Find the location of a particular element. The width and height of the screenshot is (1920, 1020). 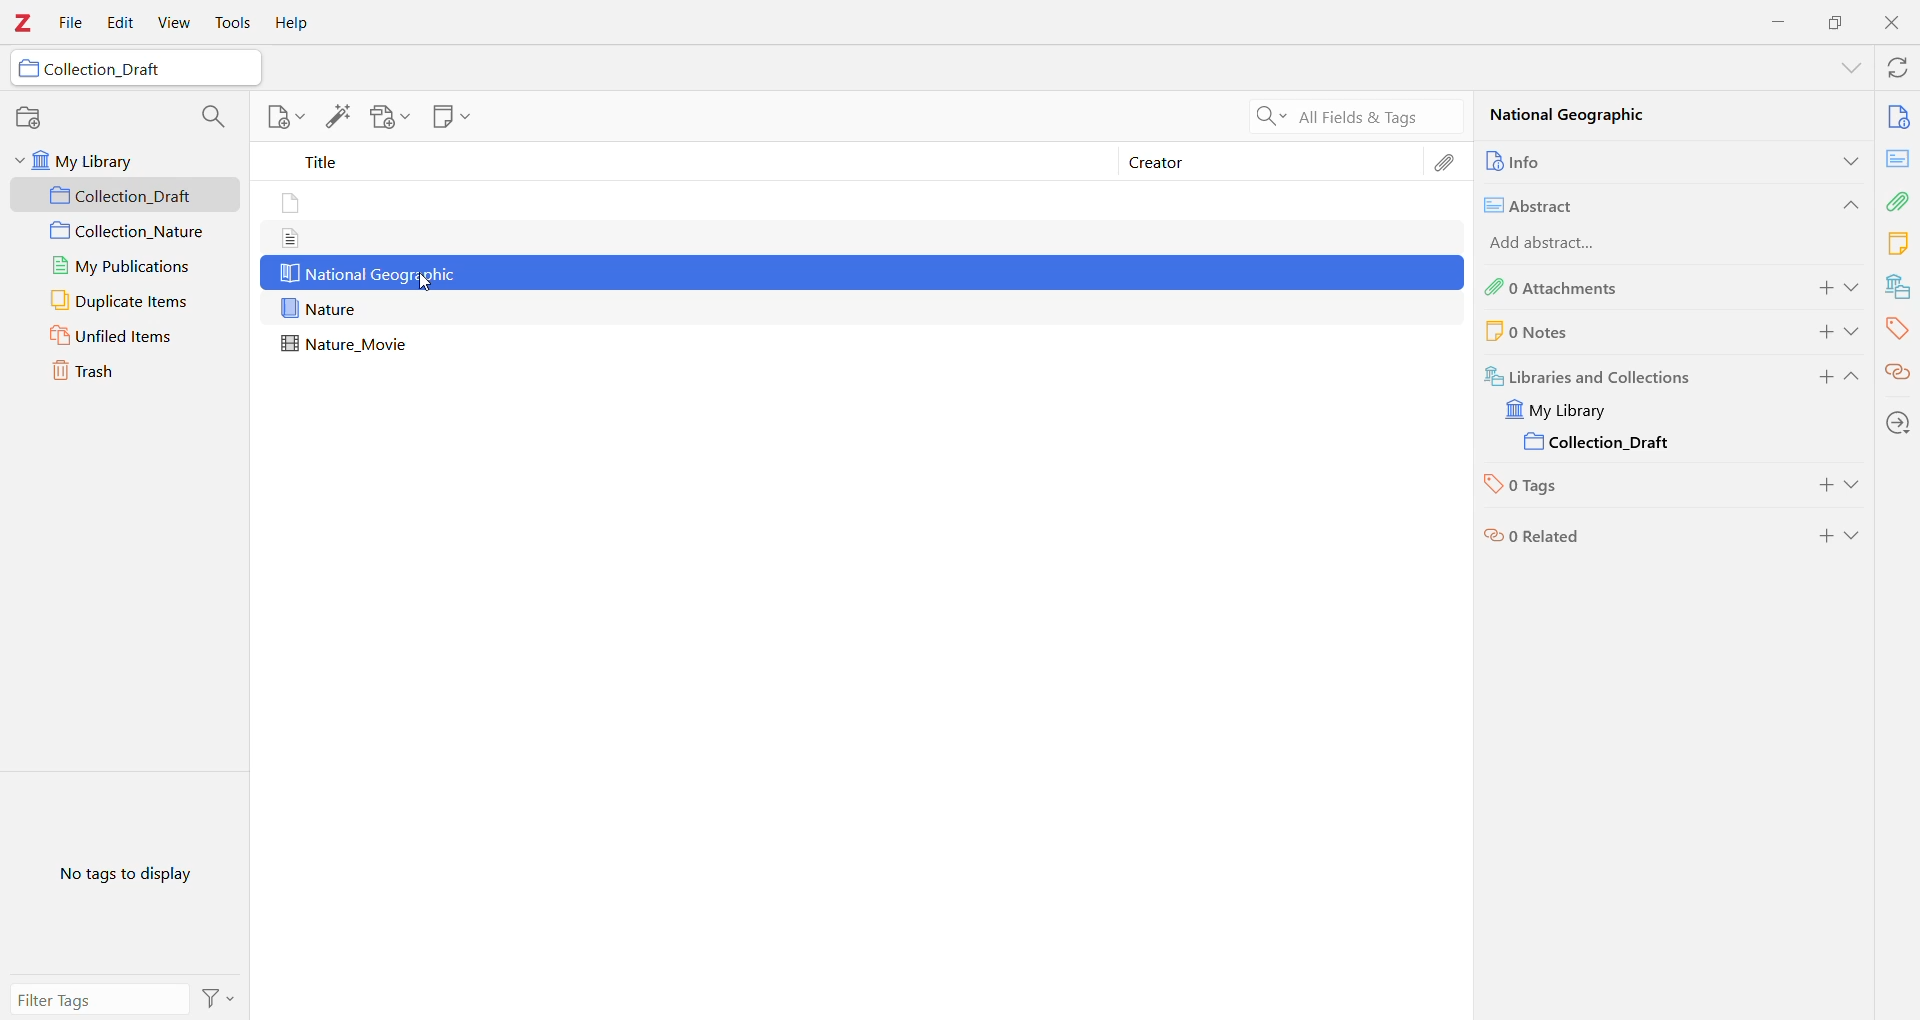

Filter Tags is located at coordinates (98, 998).